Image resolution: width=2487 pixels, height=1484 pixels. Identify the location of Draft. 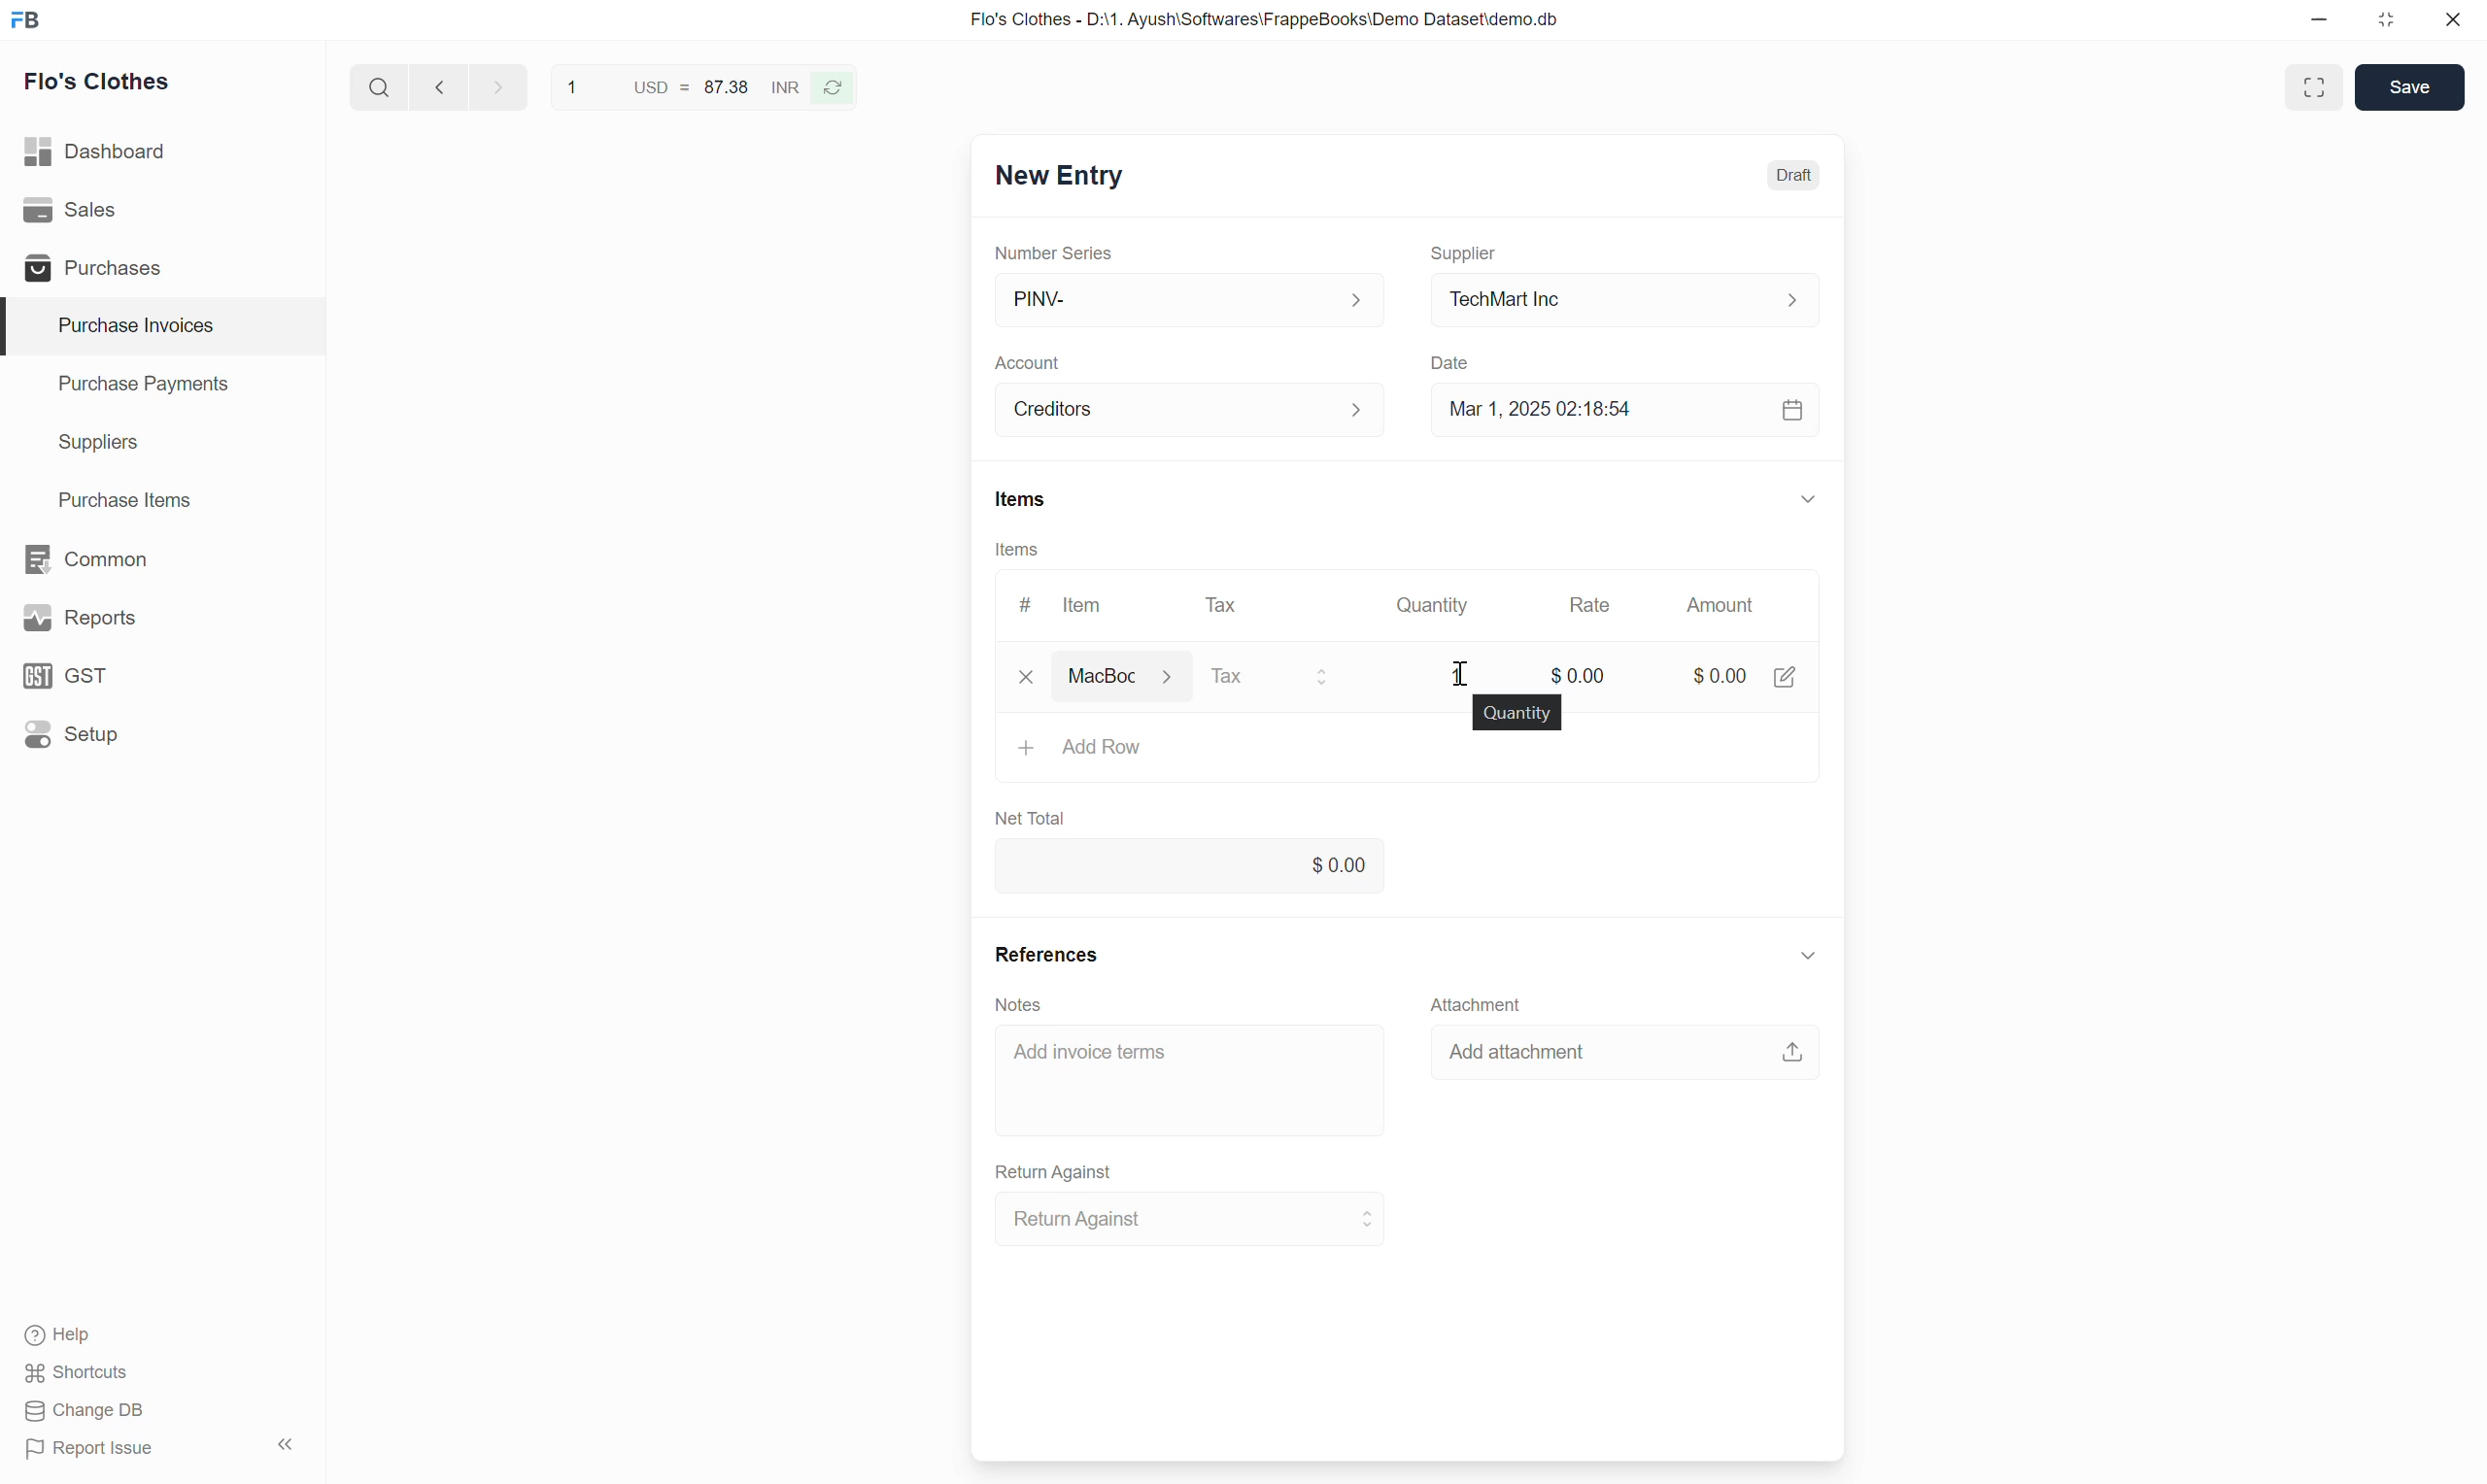
(1795, 176).